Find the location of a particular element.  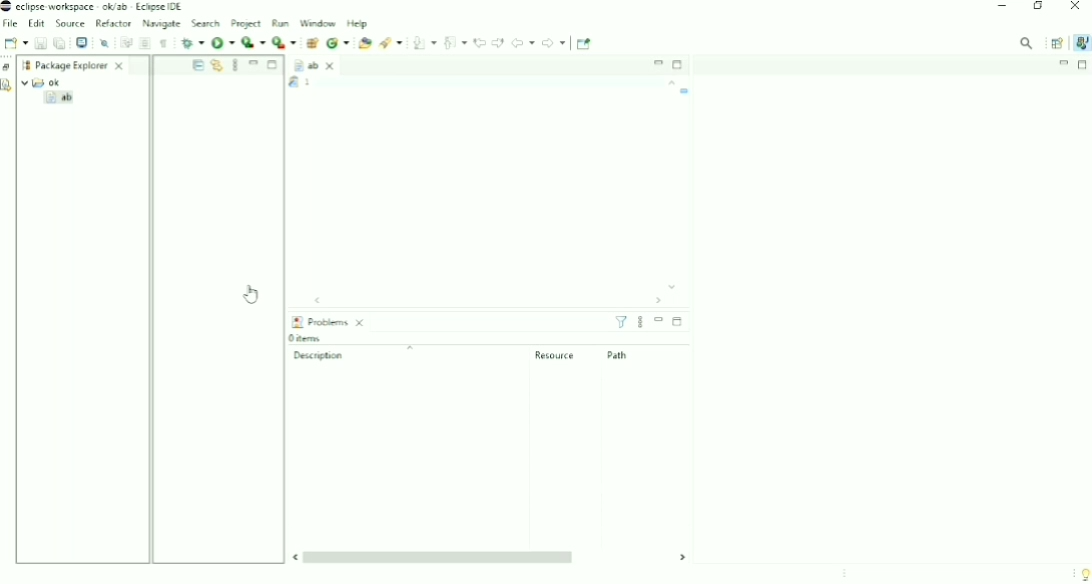

Navigate is located at coordinates (161, 24).